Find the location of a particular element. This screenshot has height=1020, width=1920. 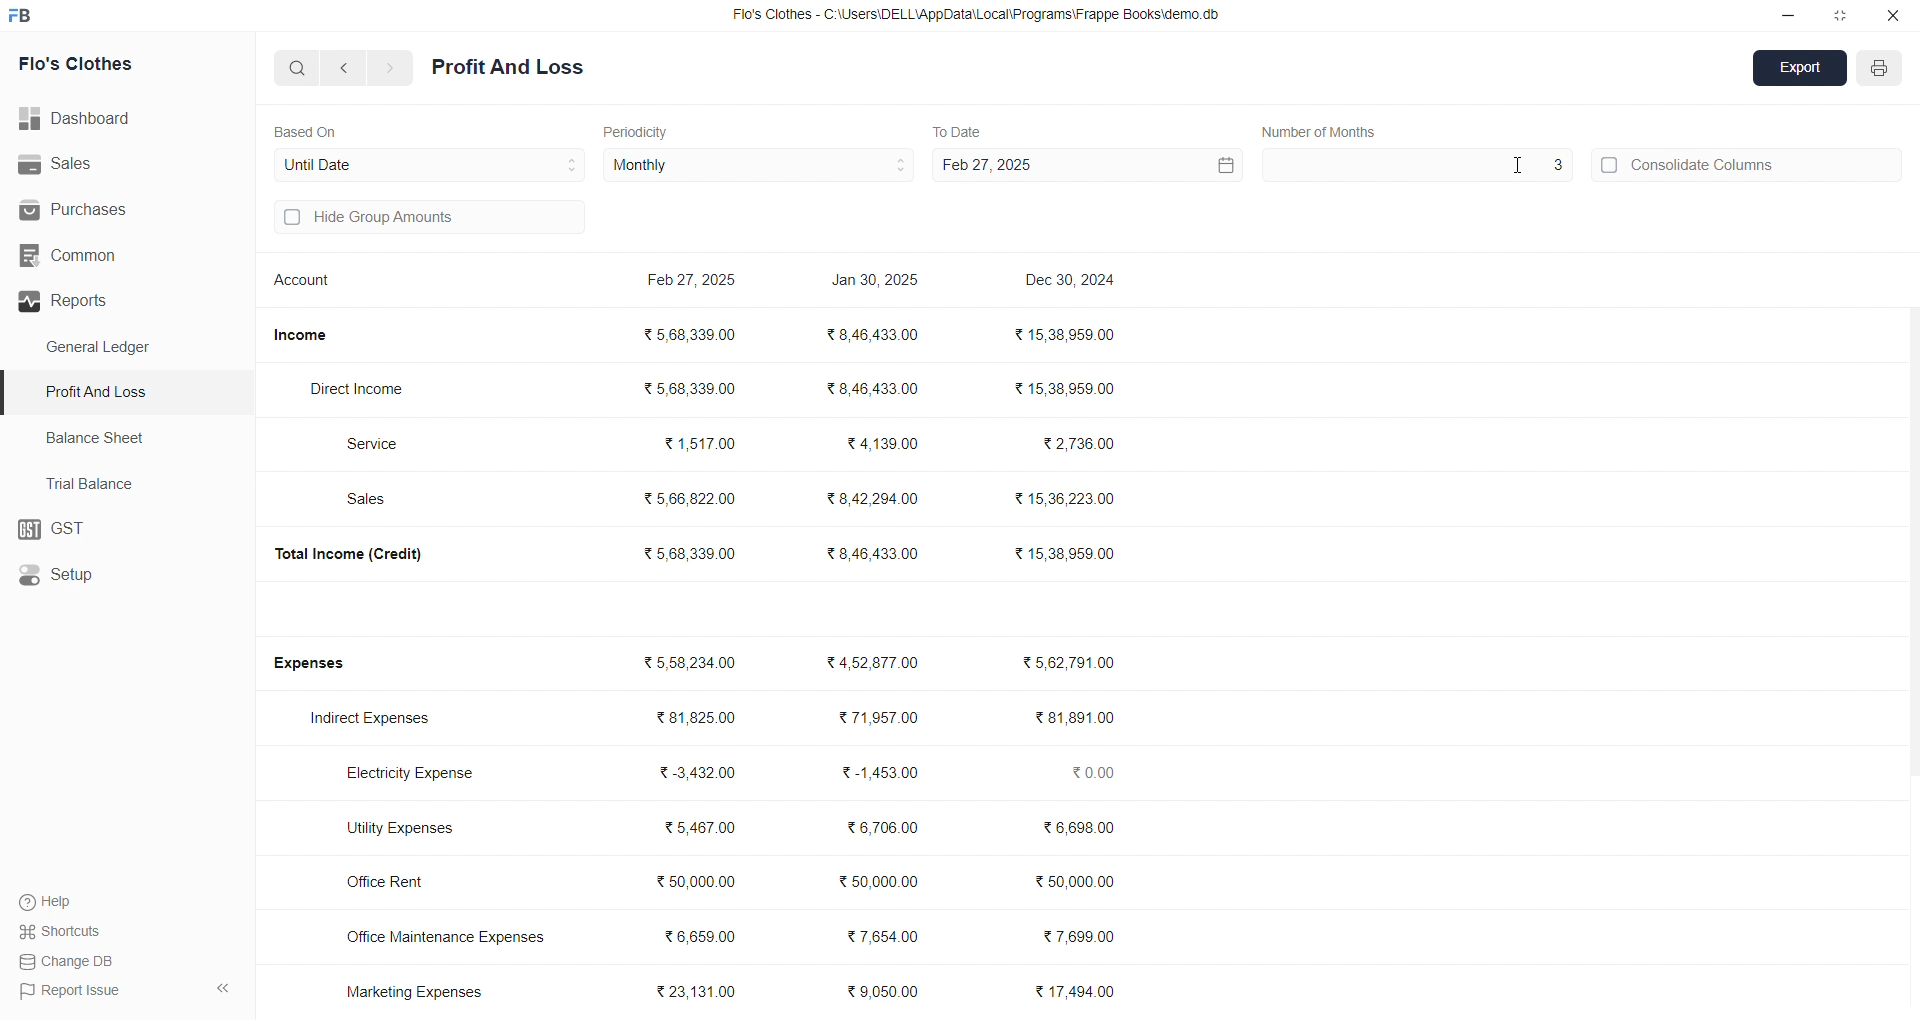

Dec 30, 2024 is located at coordinates (1073, 282).